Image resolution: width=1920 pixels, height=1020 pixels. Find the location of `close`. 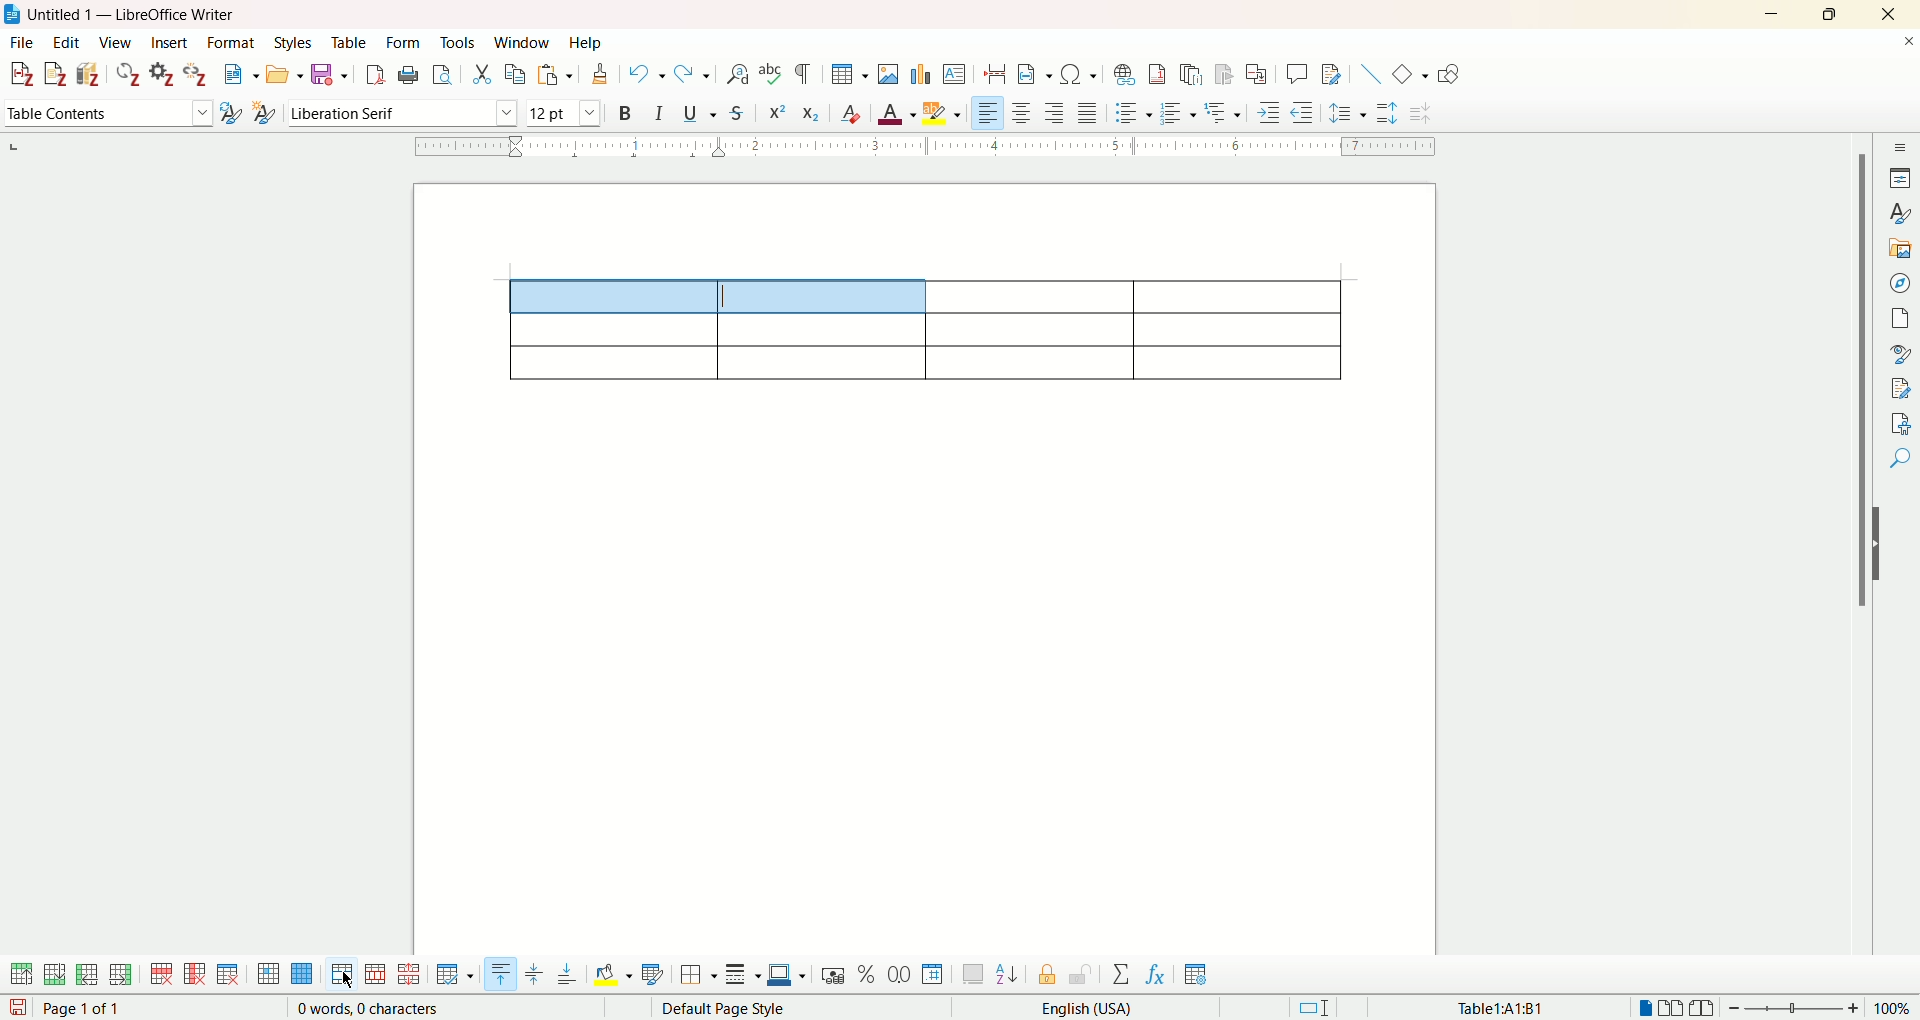

close is located at coordinates (1903, 42).